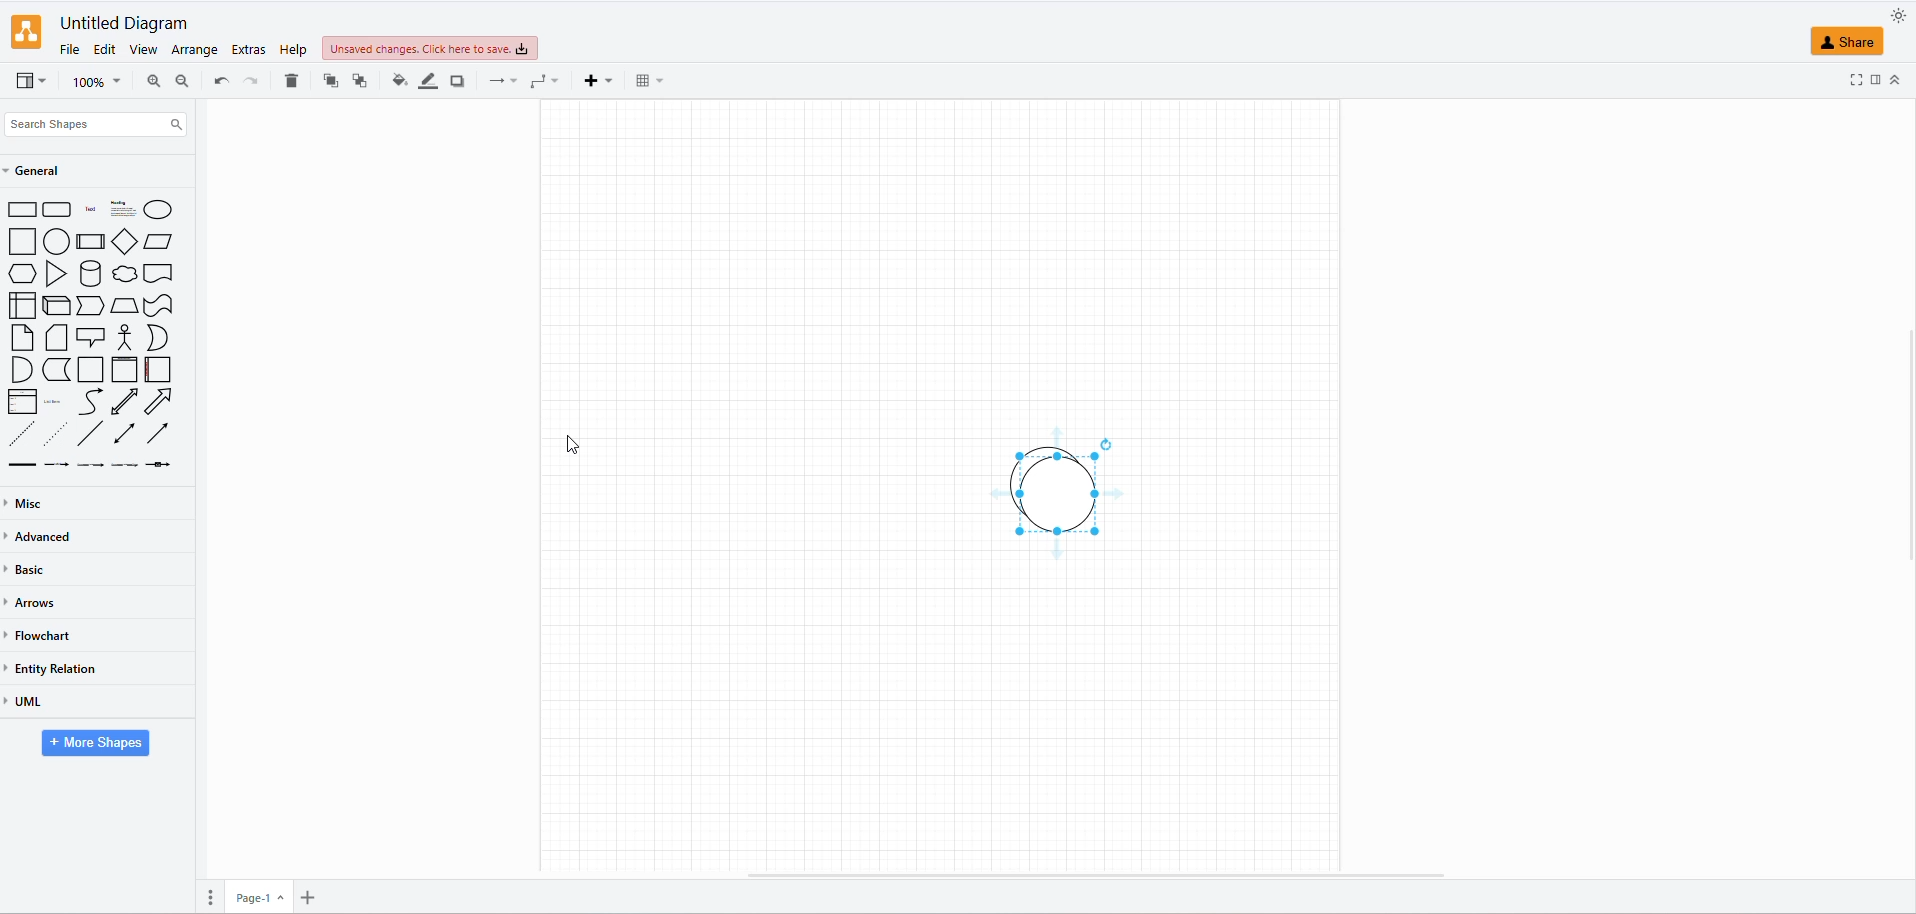 The image size is (1916, 914). What do you see at coordinates (1102, 875) in the screenshot?
I see `scroll bar` at bounding box center [1102, 875].